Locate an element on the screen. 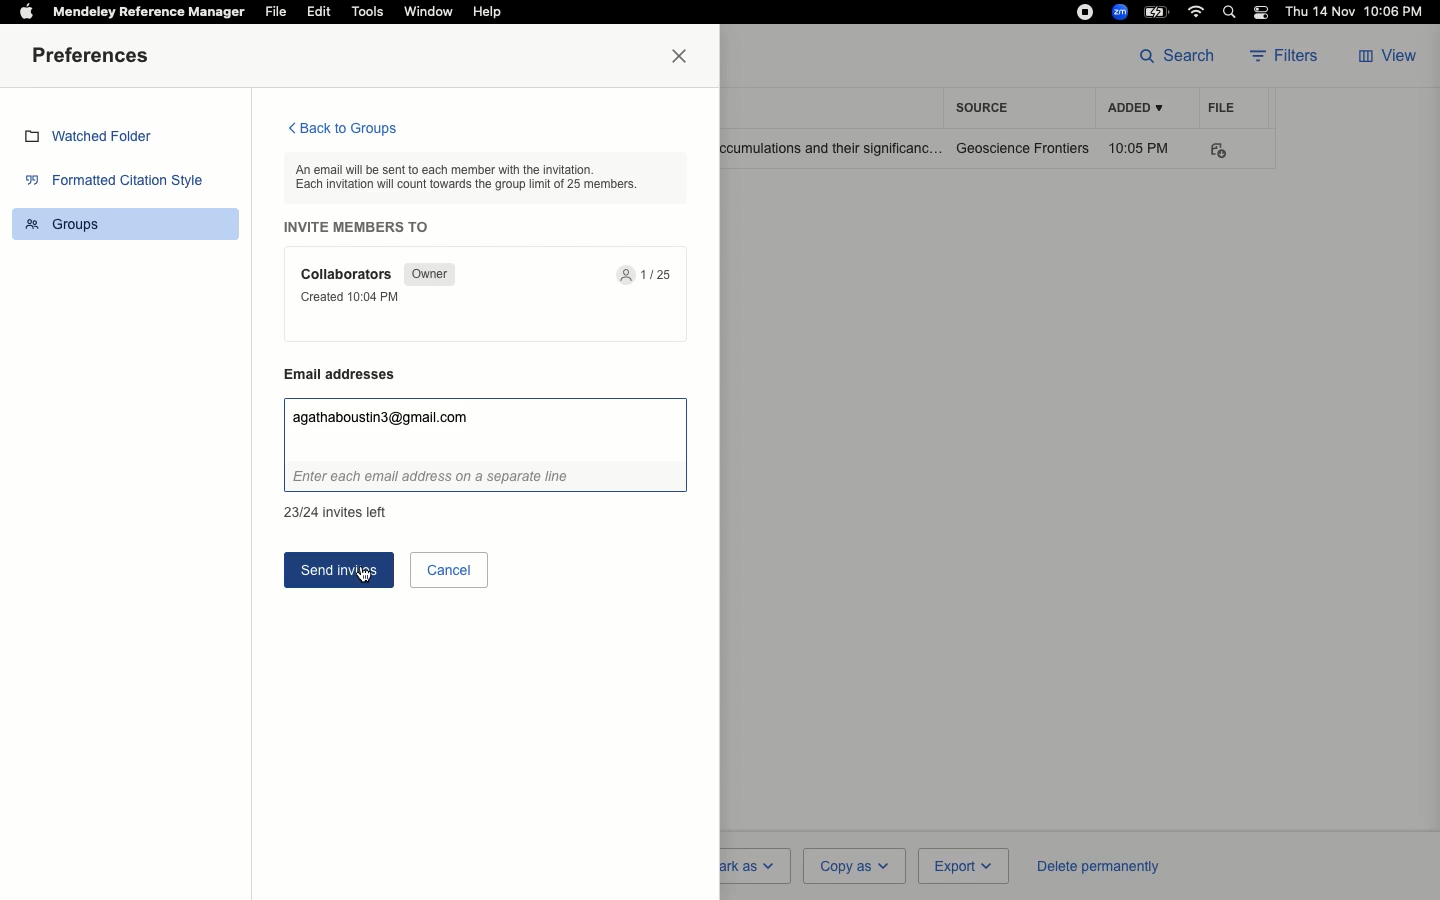 The image size is (1440, 900). Internet is located at coordinates (1198, 12).